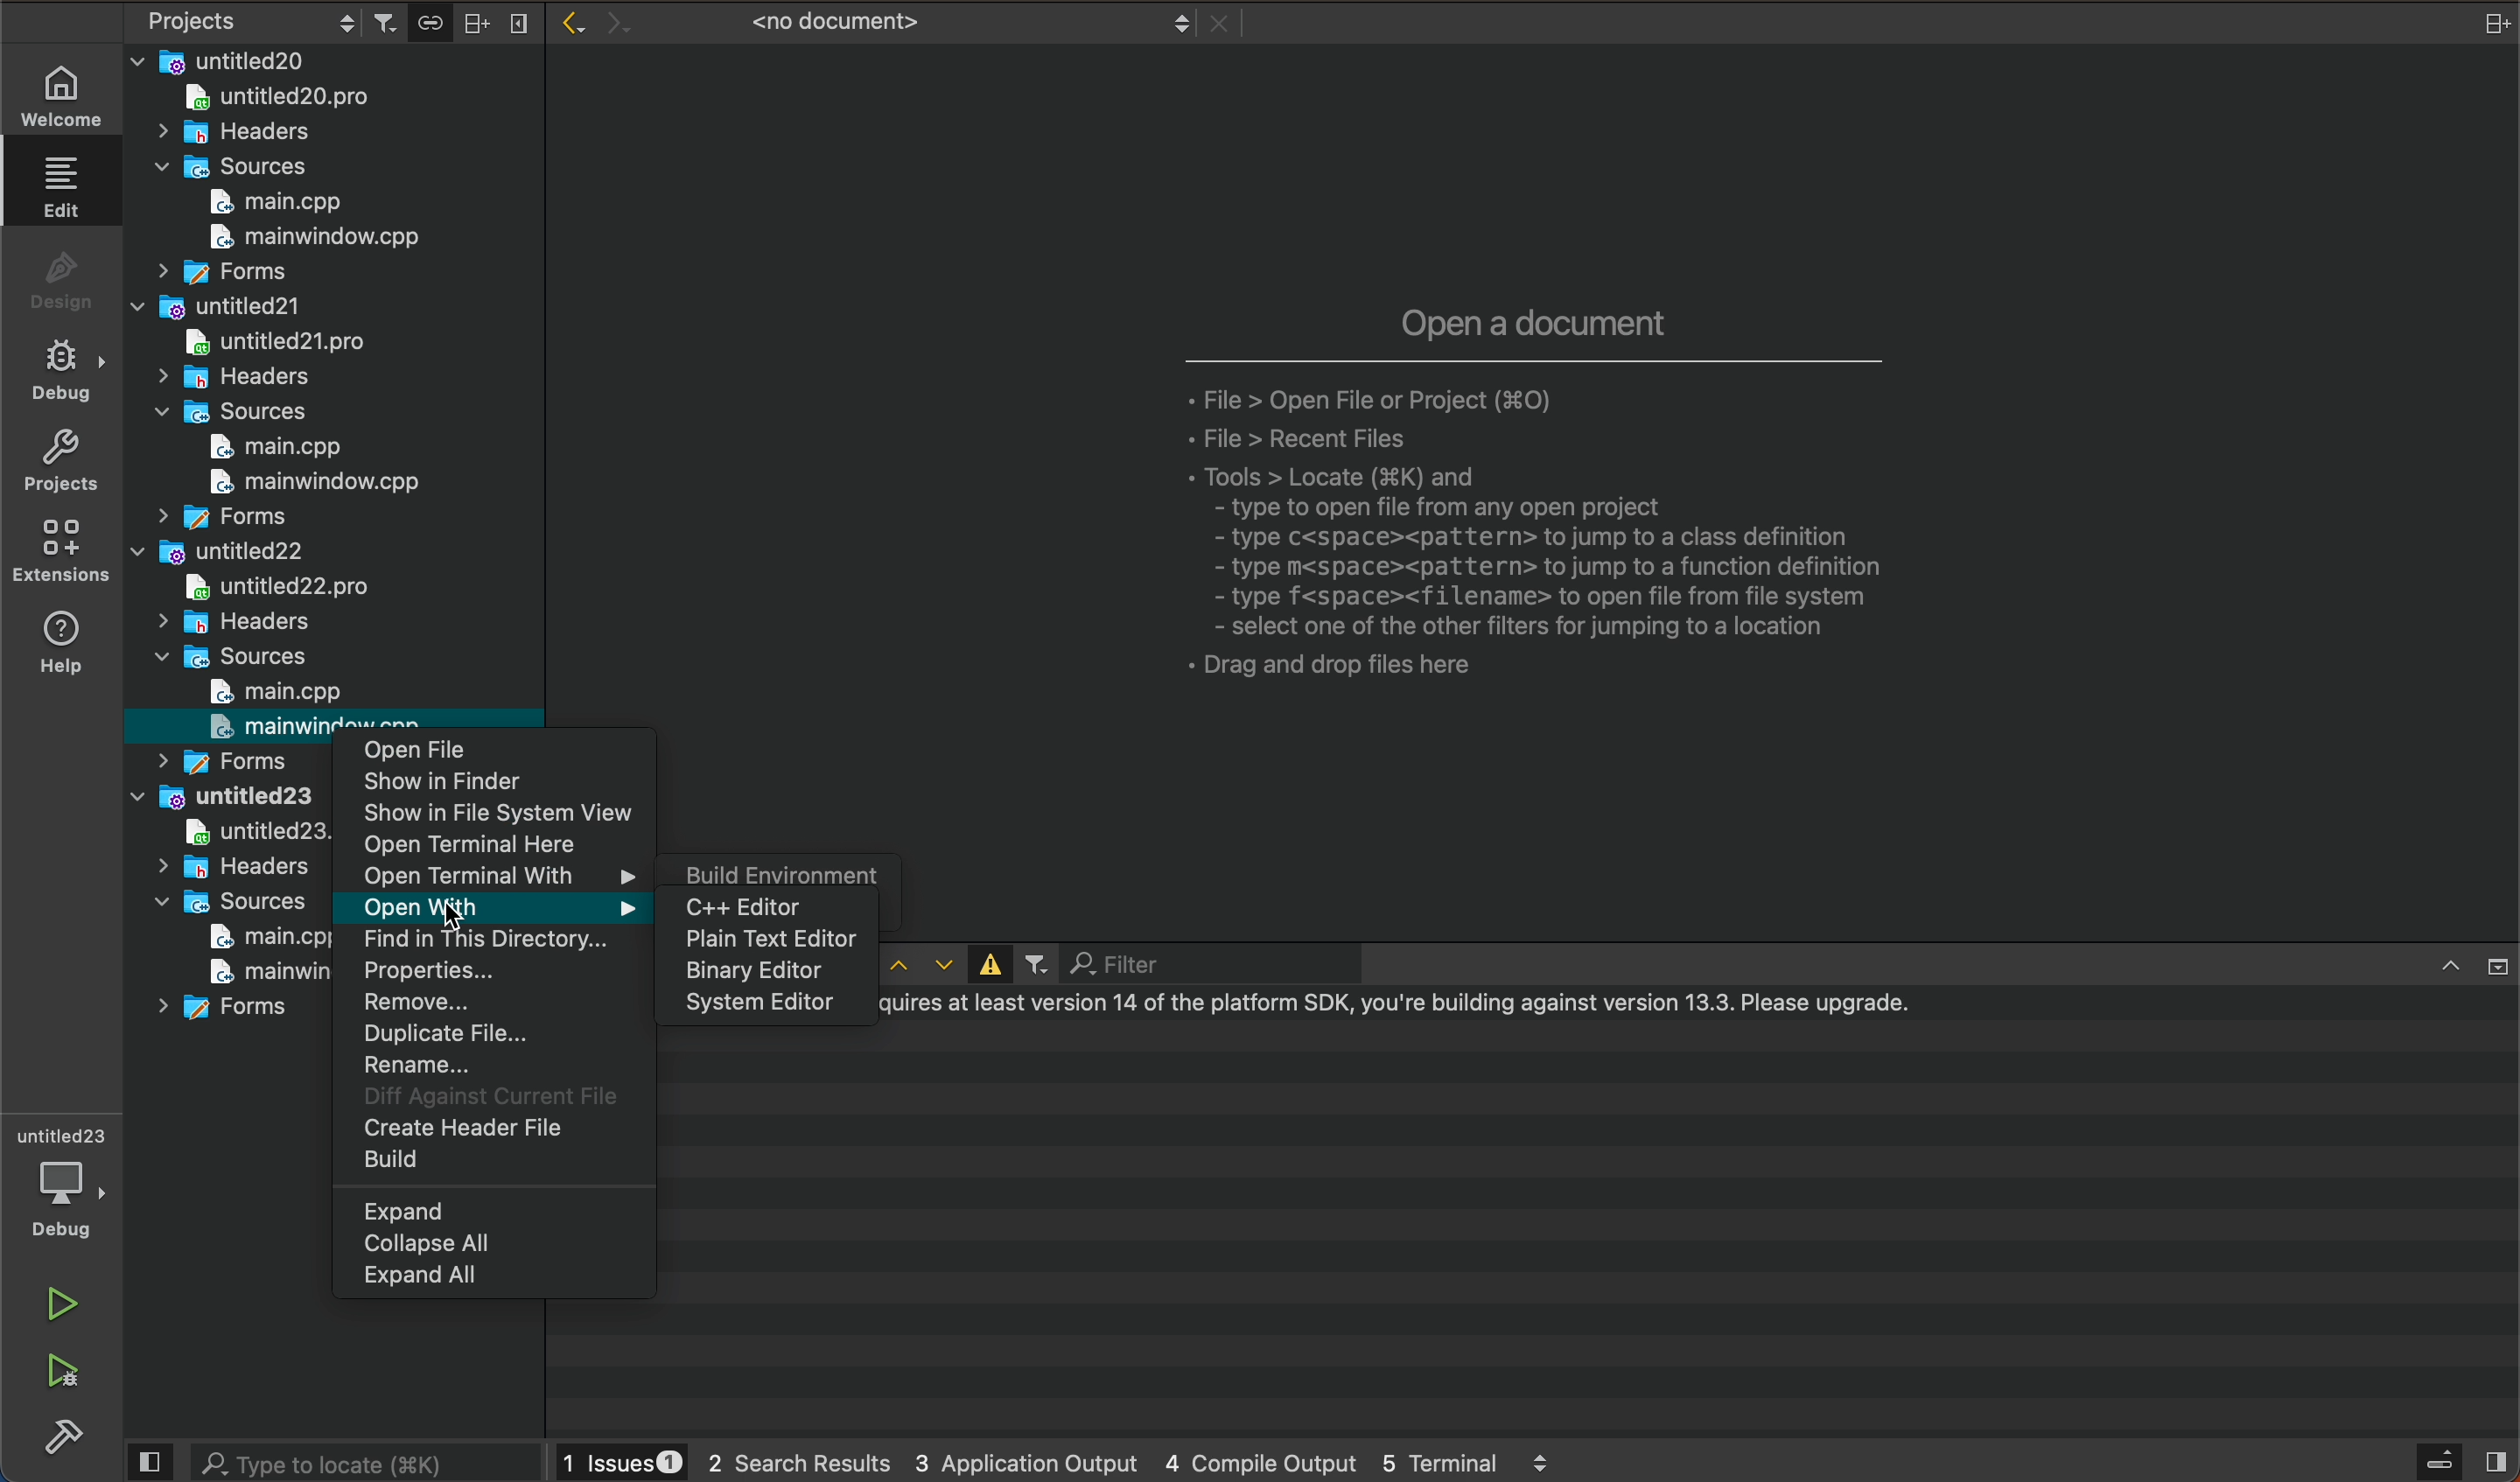  What do you see at coordinates (62, 281) in the screenshot?
I see `design` at bounding box center [62, 281].